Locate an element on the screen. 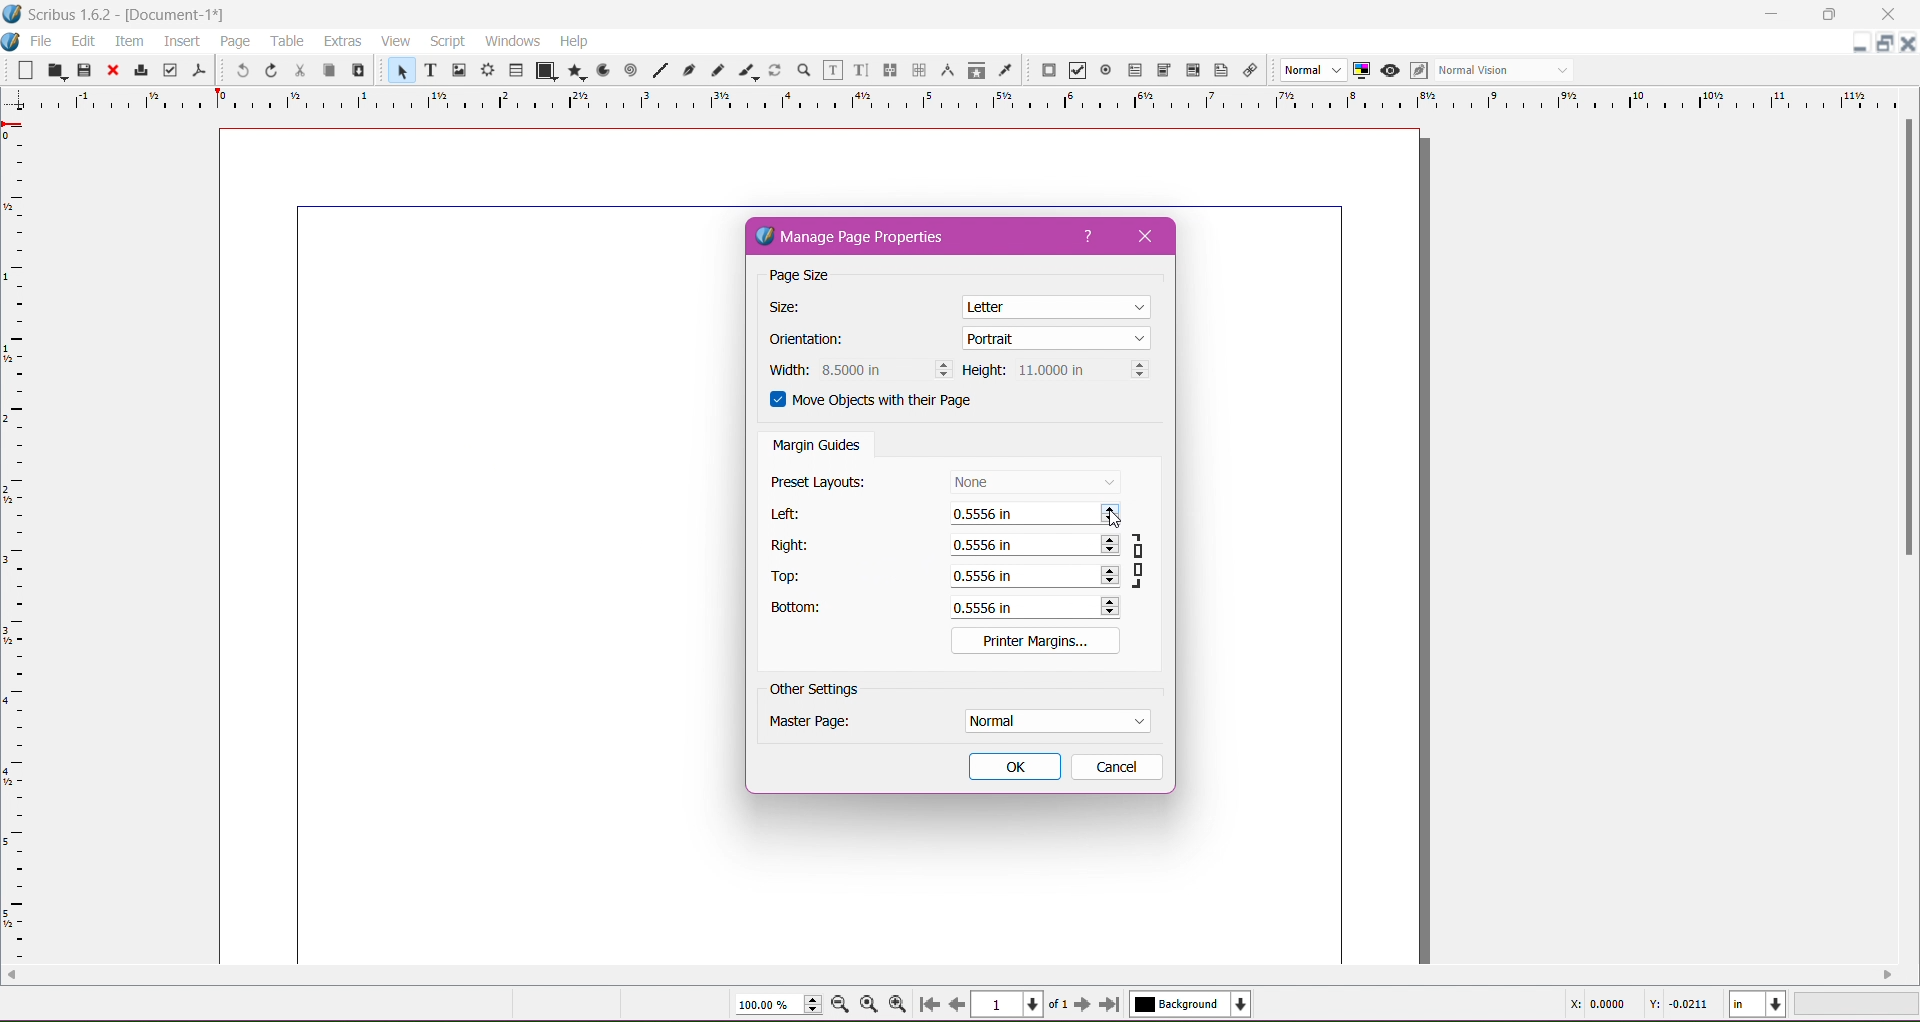 The height and width of the screenshot is (1022, 1920). Set Page Size is located at coordinates (1058, 305).